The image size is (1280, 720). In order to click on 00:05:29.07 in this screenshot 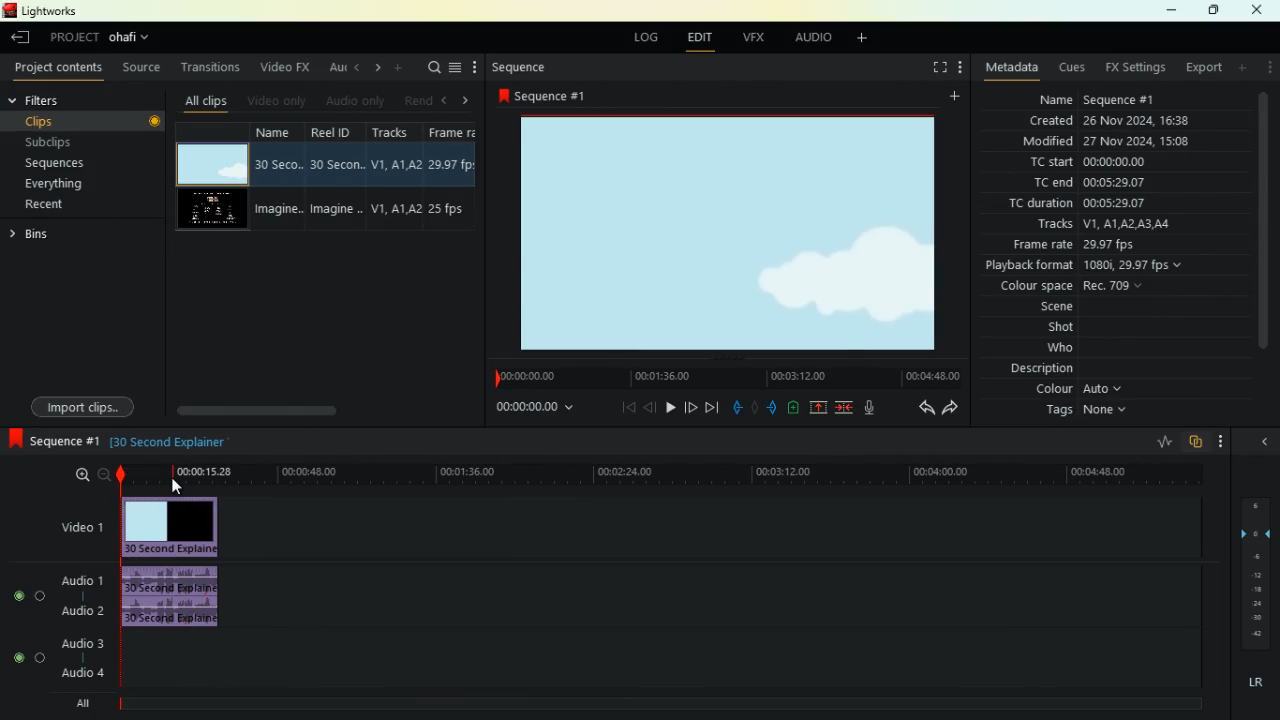, I will do `click(1114, 182)`.